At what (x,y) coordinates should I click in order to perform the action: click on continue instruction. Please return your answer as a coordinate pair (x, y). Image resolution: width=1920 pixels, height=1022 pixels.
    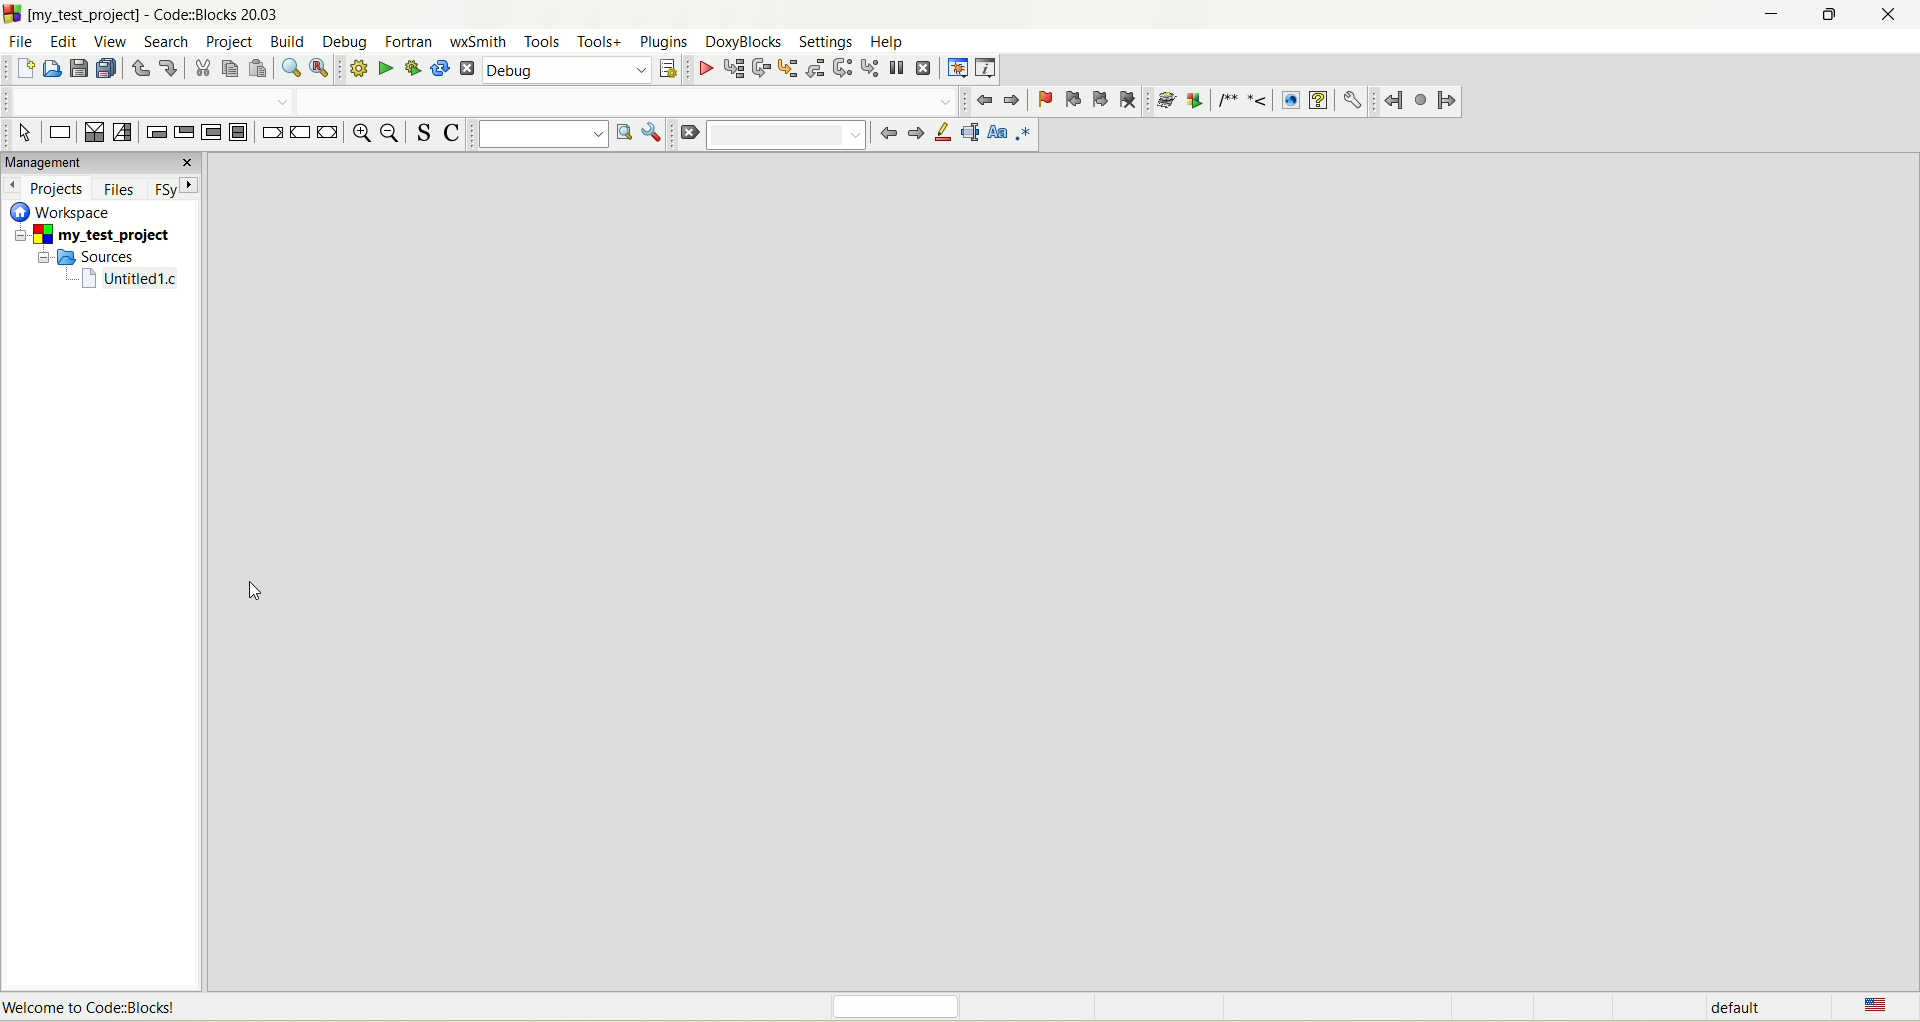
    Looking at the image, I should click on (299, 132).